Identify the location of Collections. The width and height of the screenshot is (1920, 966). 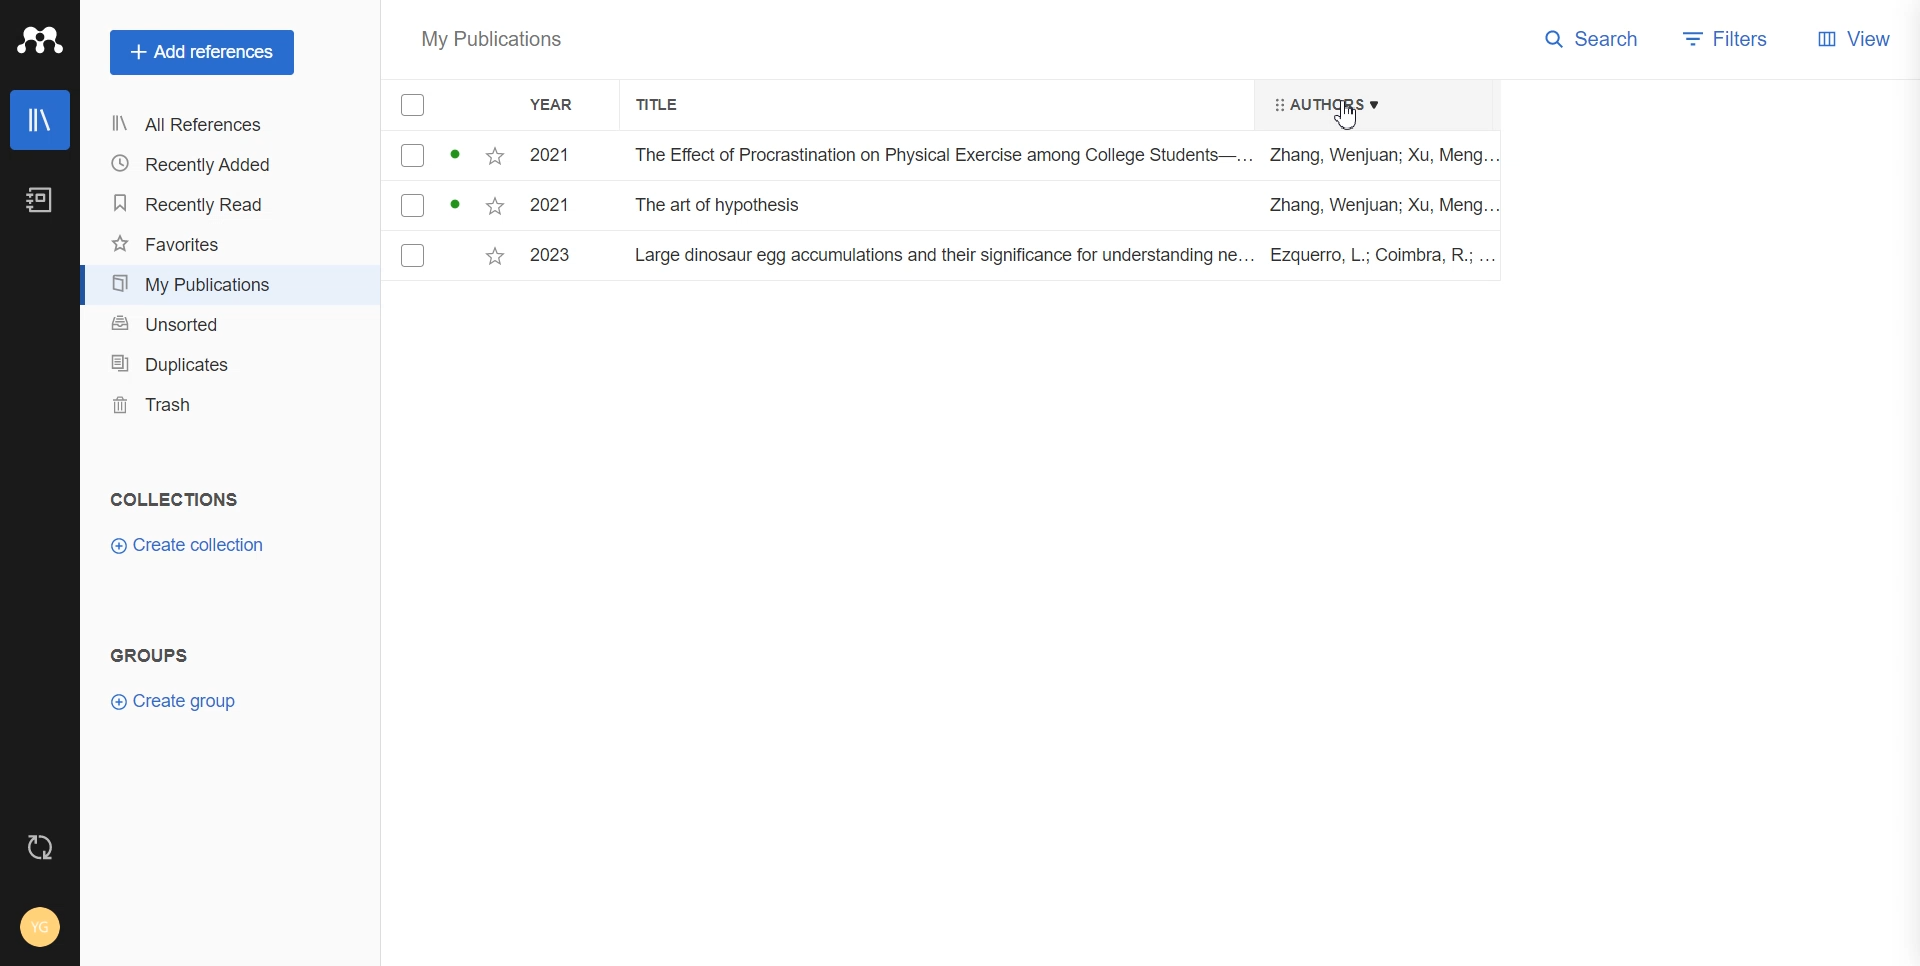
(175, 498).